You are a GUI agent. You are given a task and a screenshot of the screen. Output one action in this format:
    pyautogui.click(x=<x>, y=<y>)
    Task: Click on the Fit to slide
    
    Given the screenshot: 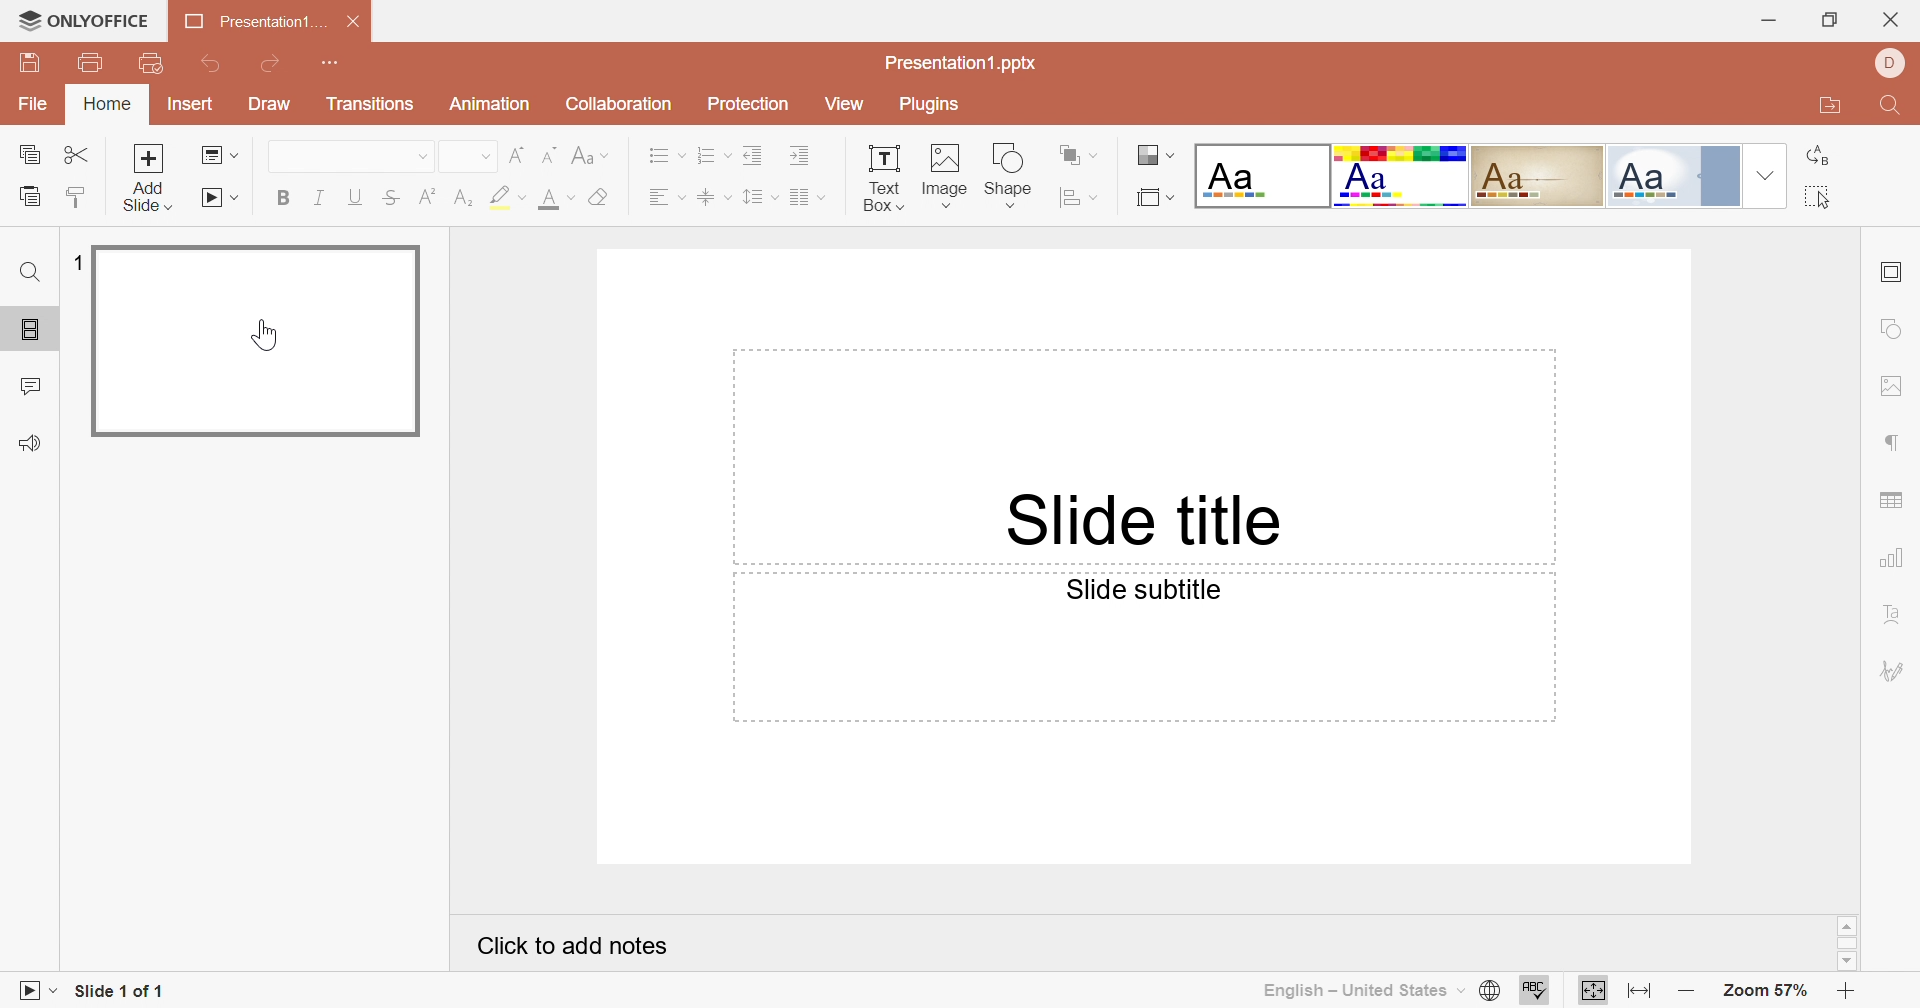 What is the action you would take?
    pyautogui.click(x=1641, y=996)
    